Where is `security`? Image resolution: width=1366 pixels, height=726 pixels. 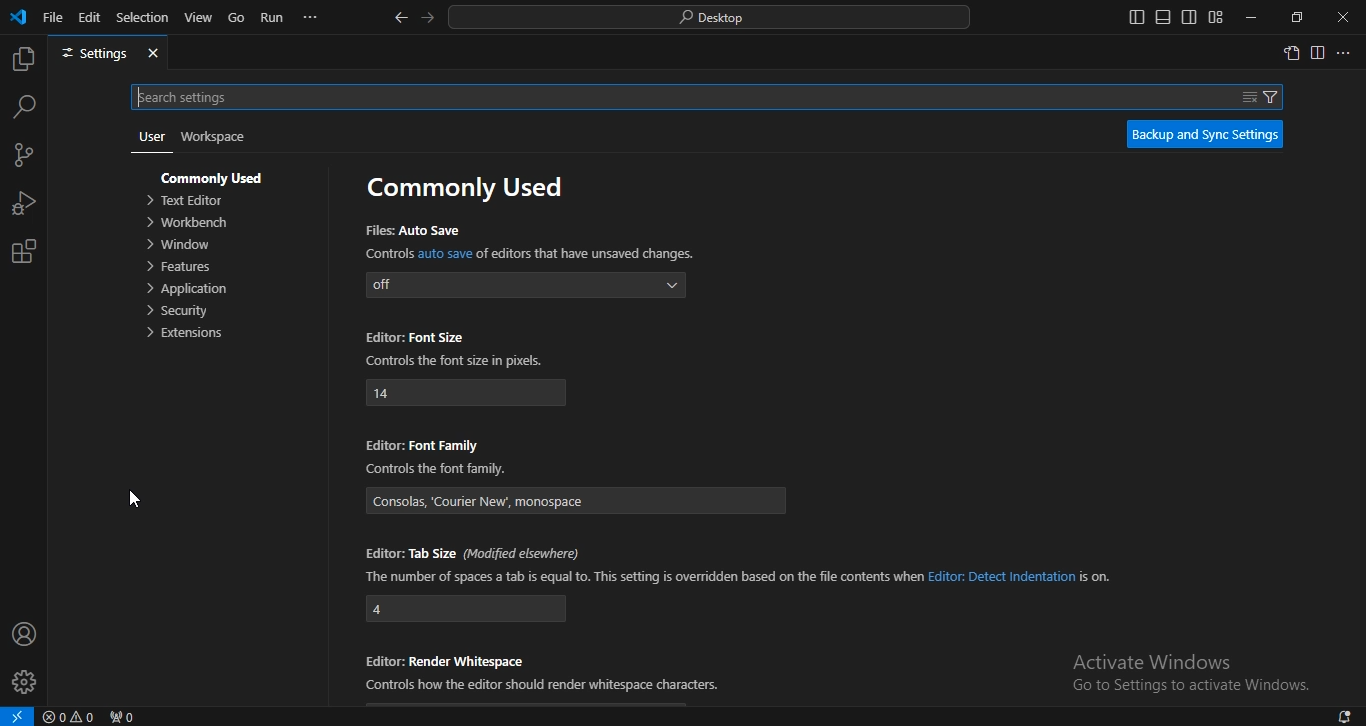
security is located at coordinates (178, 312).